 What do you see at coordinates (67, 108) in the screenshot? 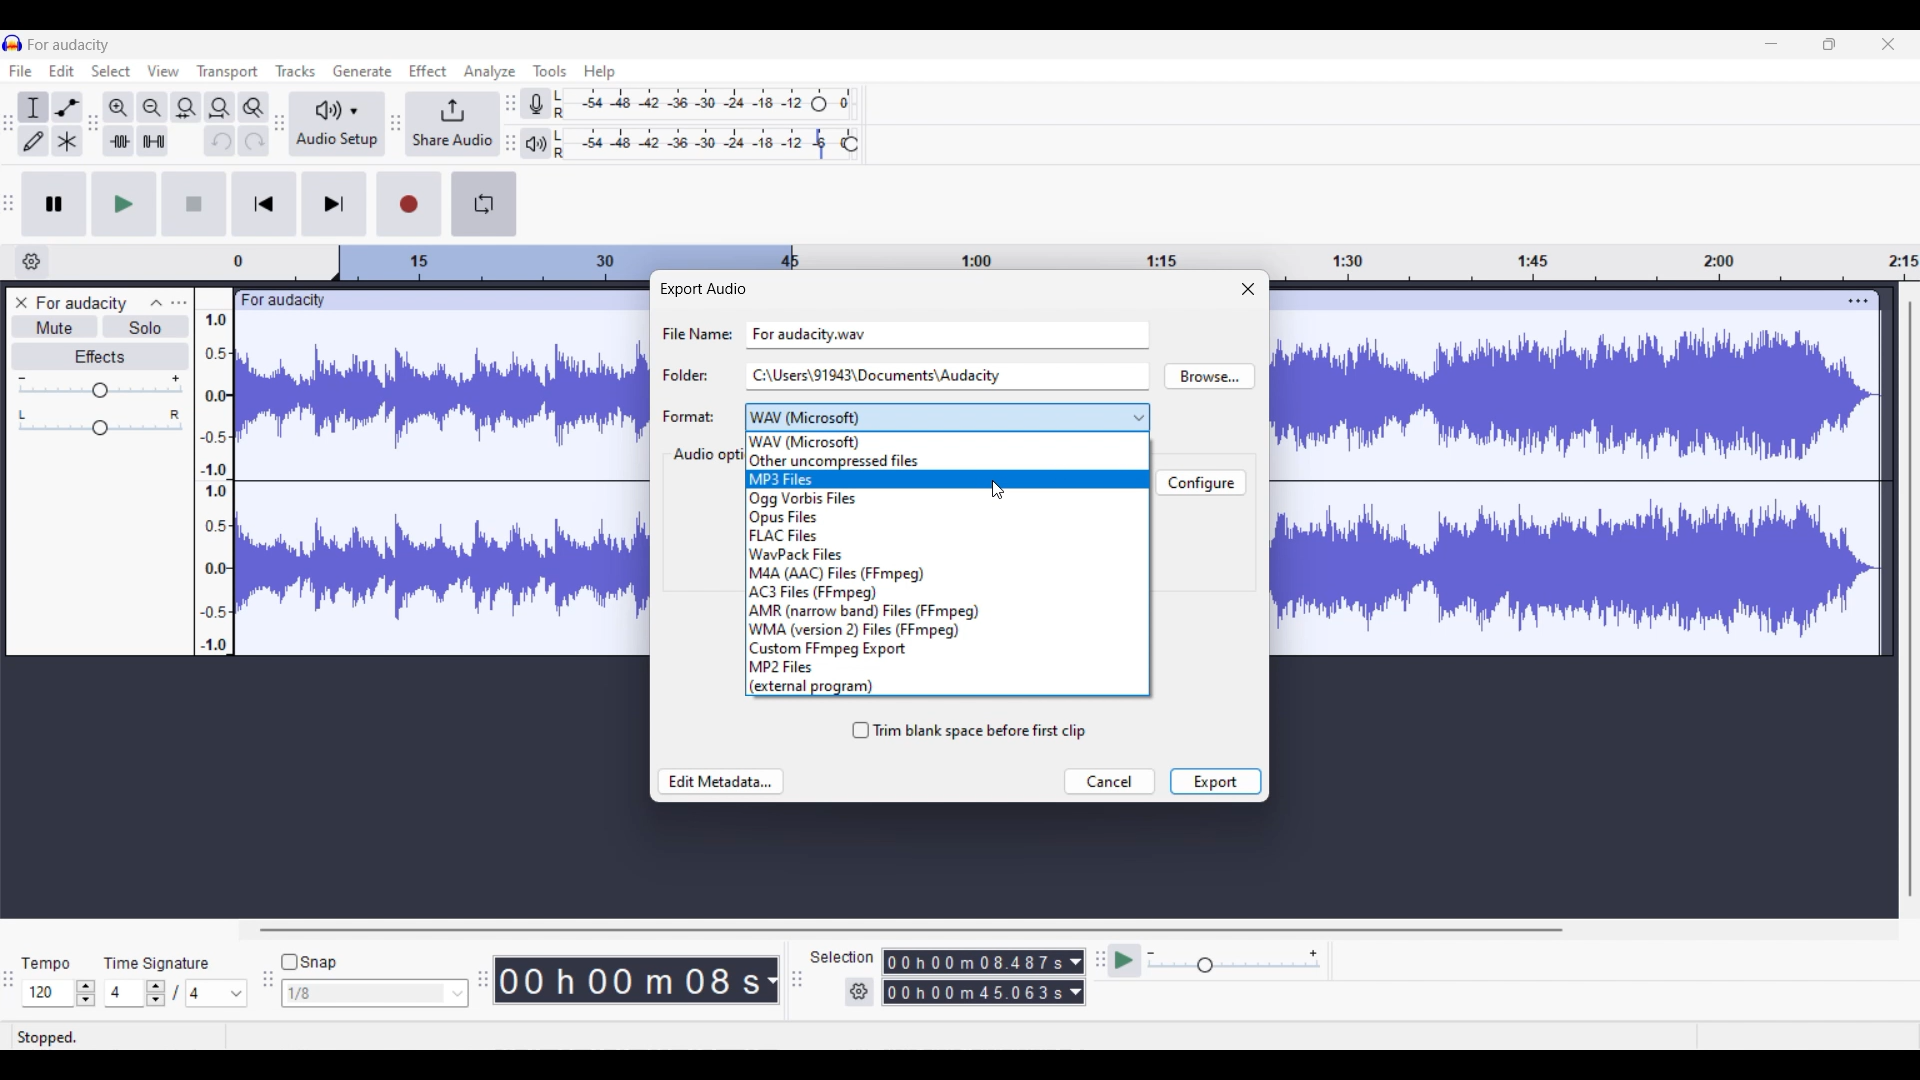
I see `Envelop tool` at bounding box center [67, 108].